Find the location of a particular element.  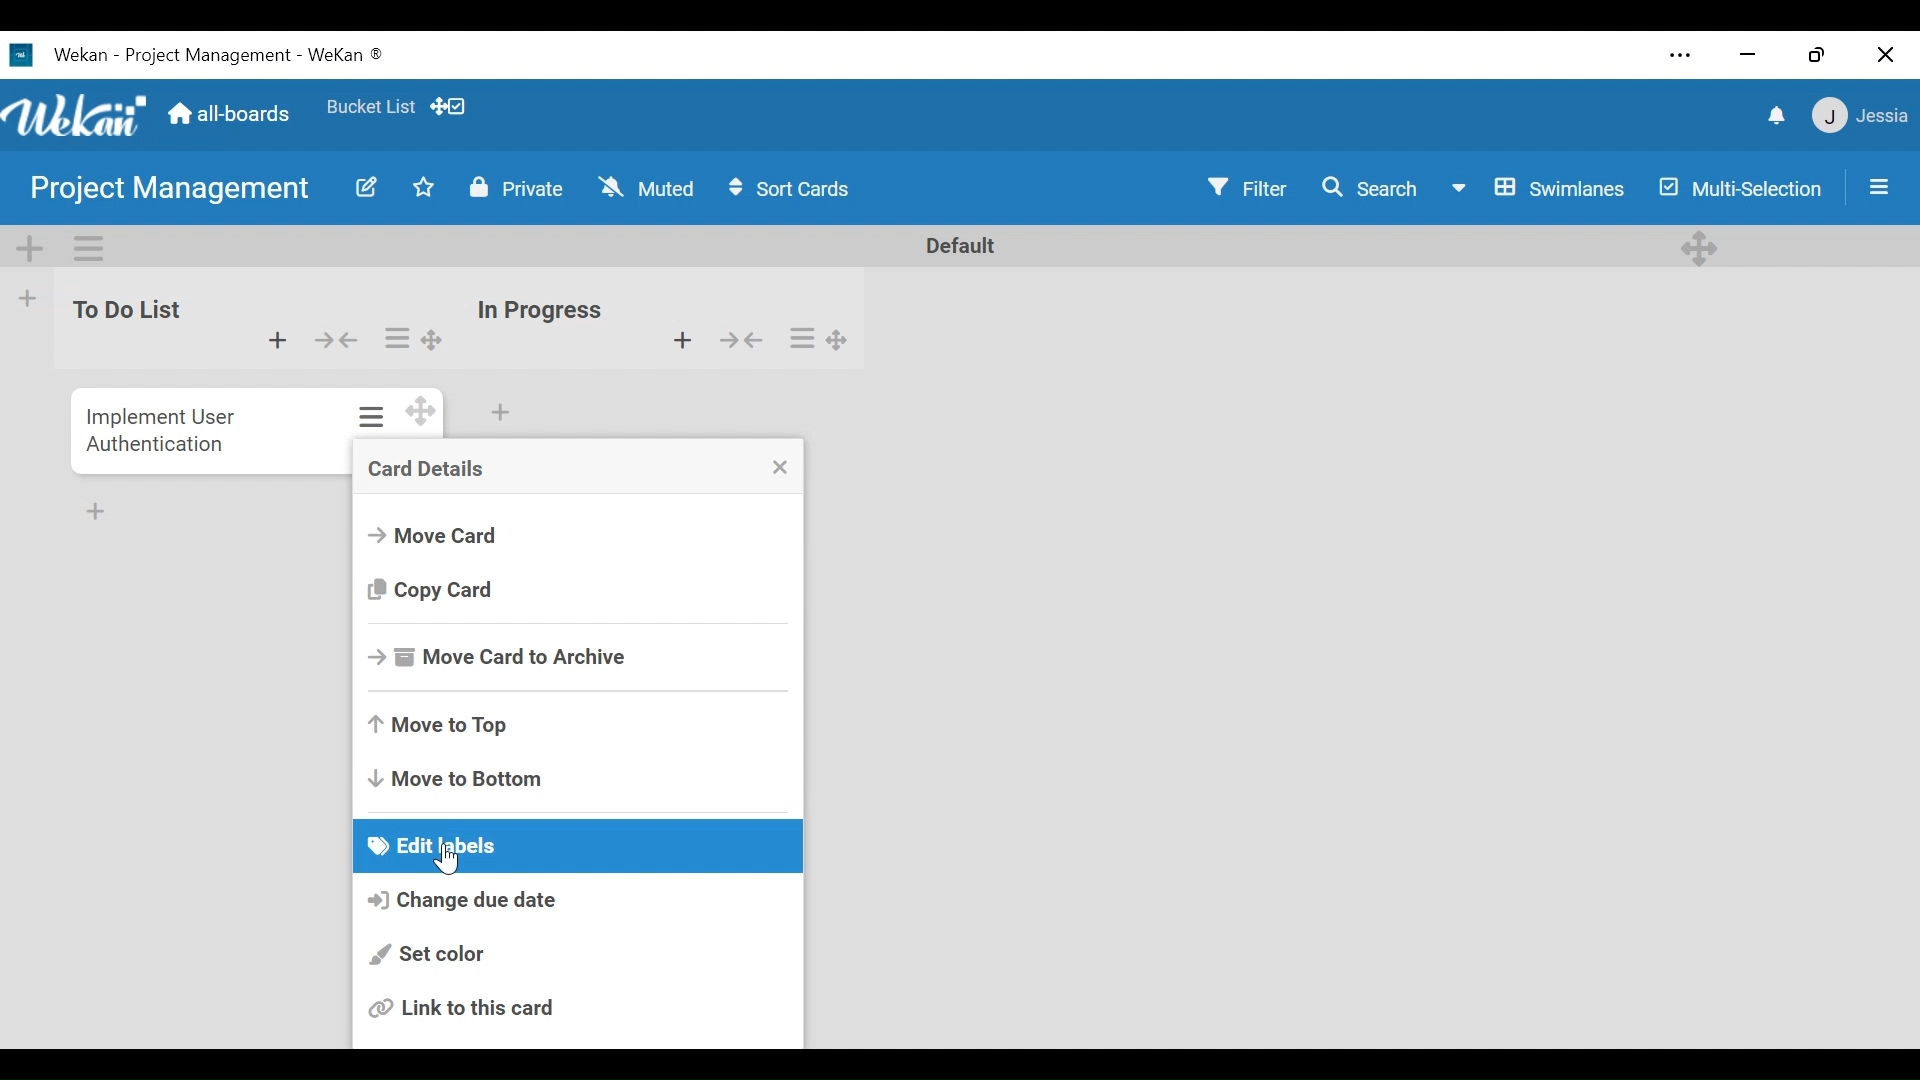

edit is located at coordinates (364, 191).